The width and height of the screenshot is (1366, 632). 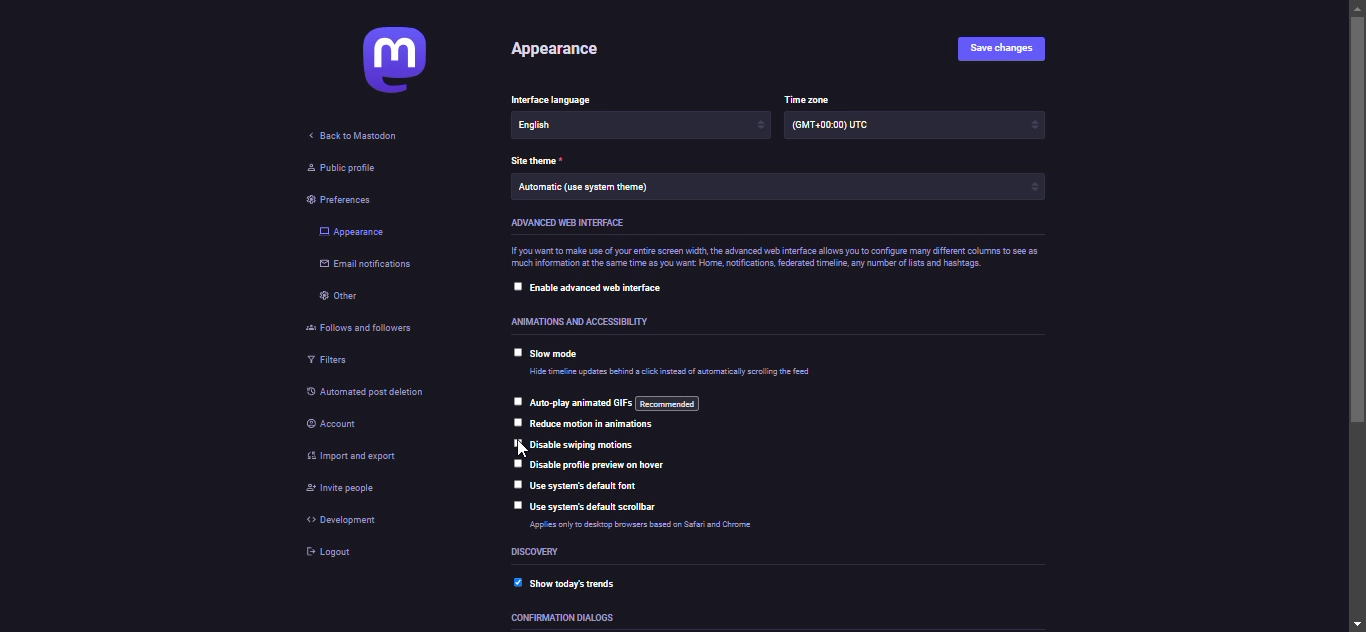 I want to click on follows and followers, so click(x=349, y=329).